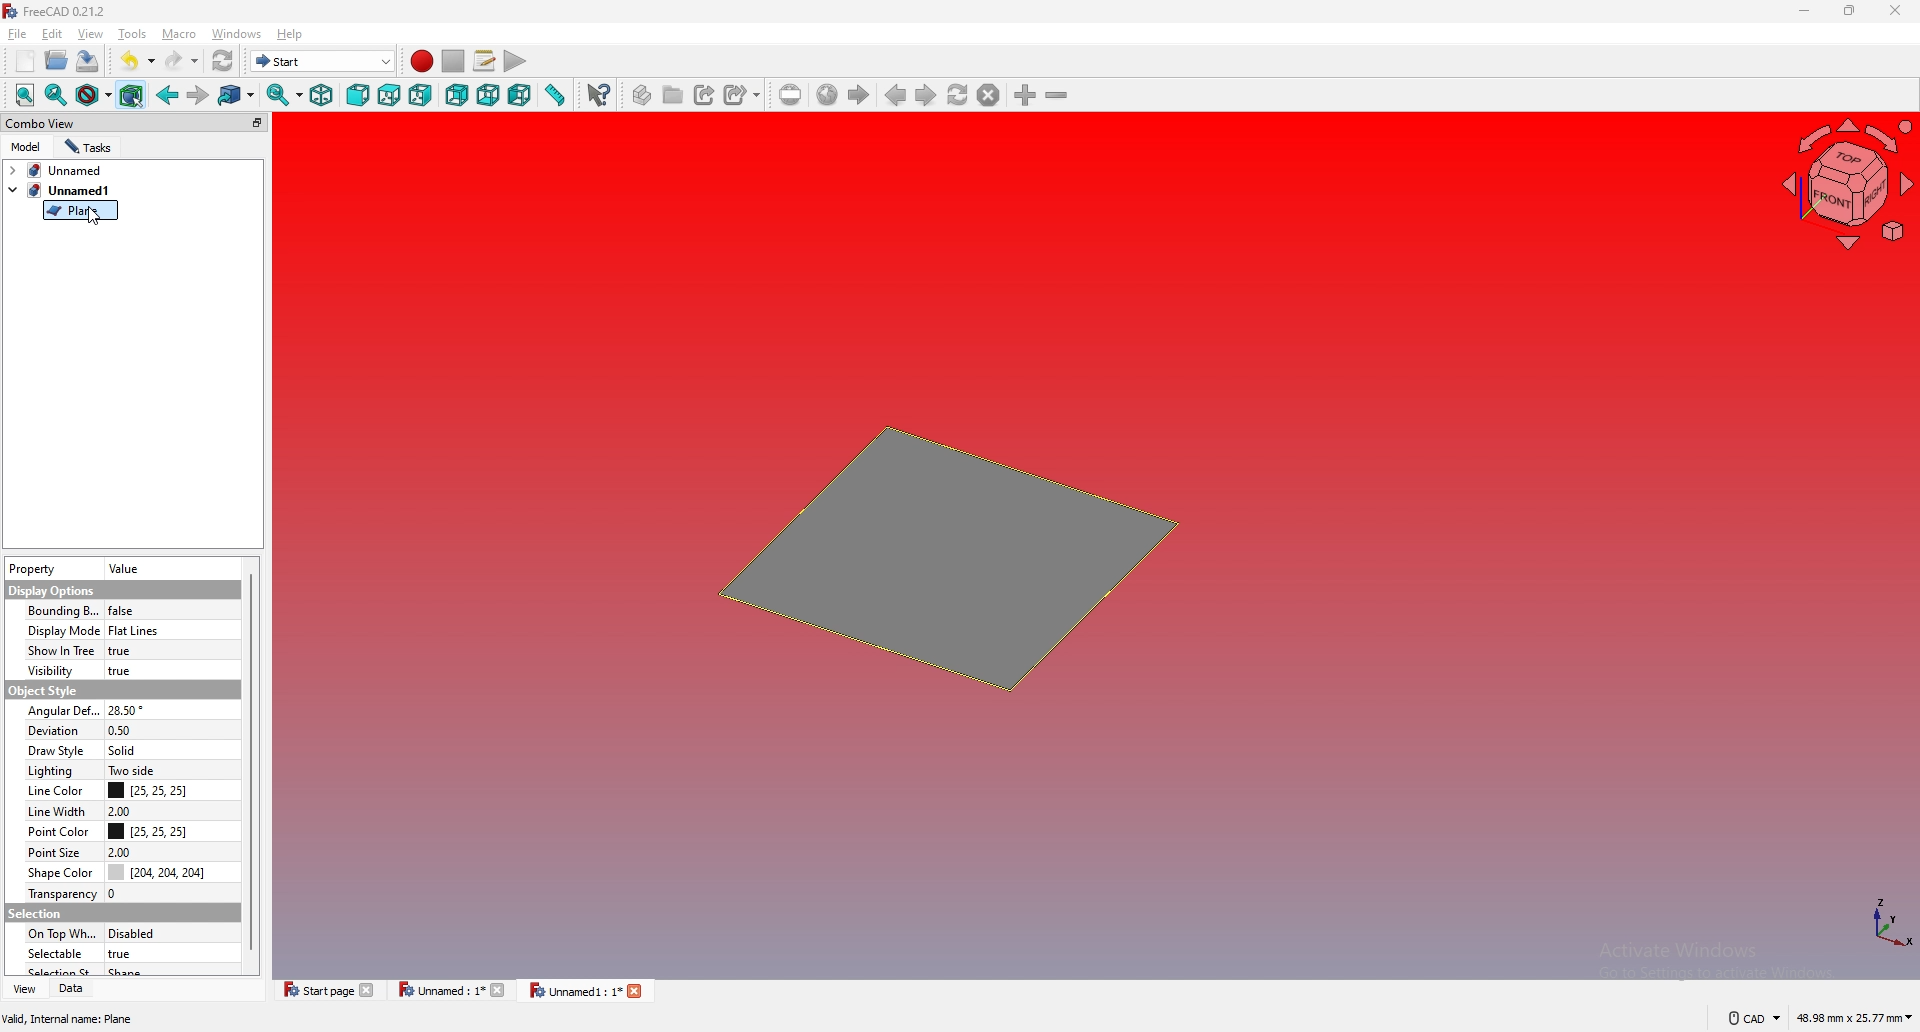 The height and width of the screenshot is (1032, 1920). What do you see at coordinates (420, 95) in the screenshot?
I see `right` at bounding box center [420, 95].